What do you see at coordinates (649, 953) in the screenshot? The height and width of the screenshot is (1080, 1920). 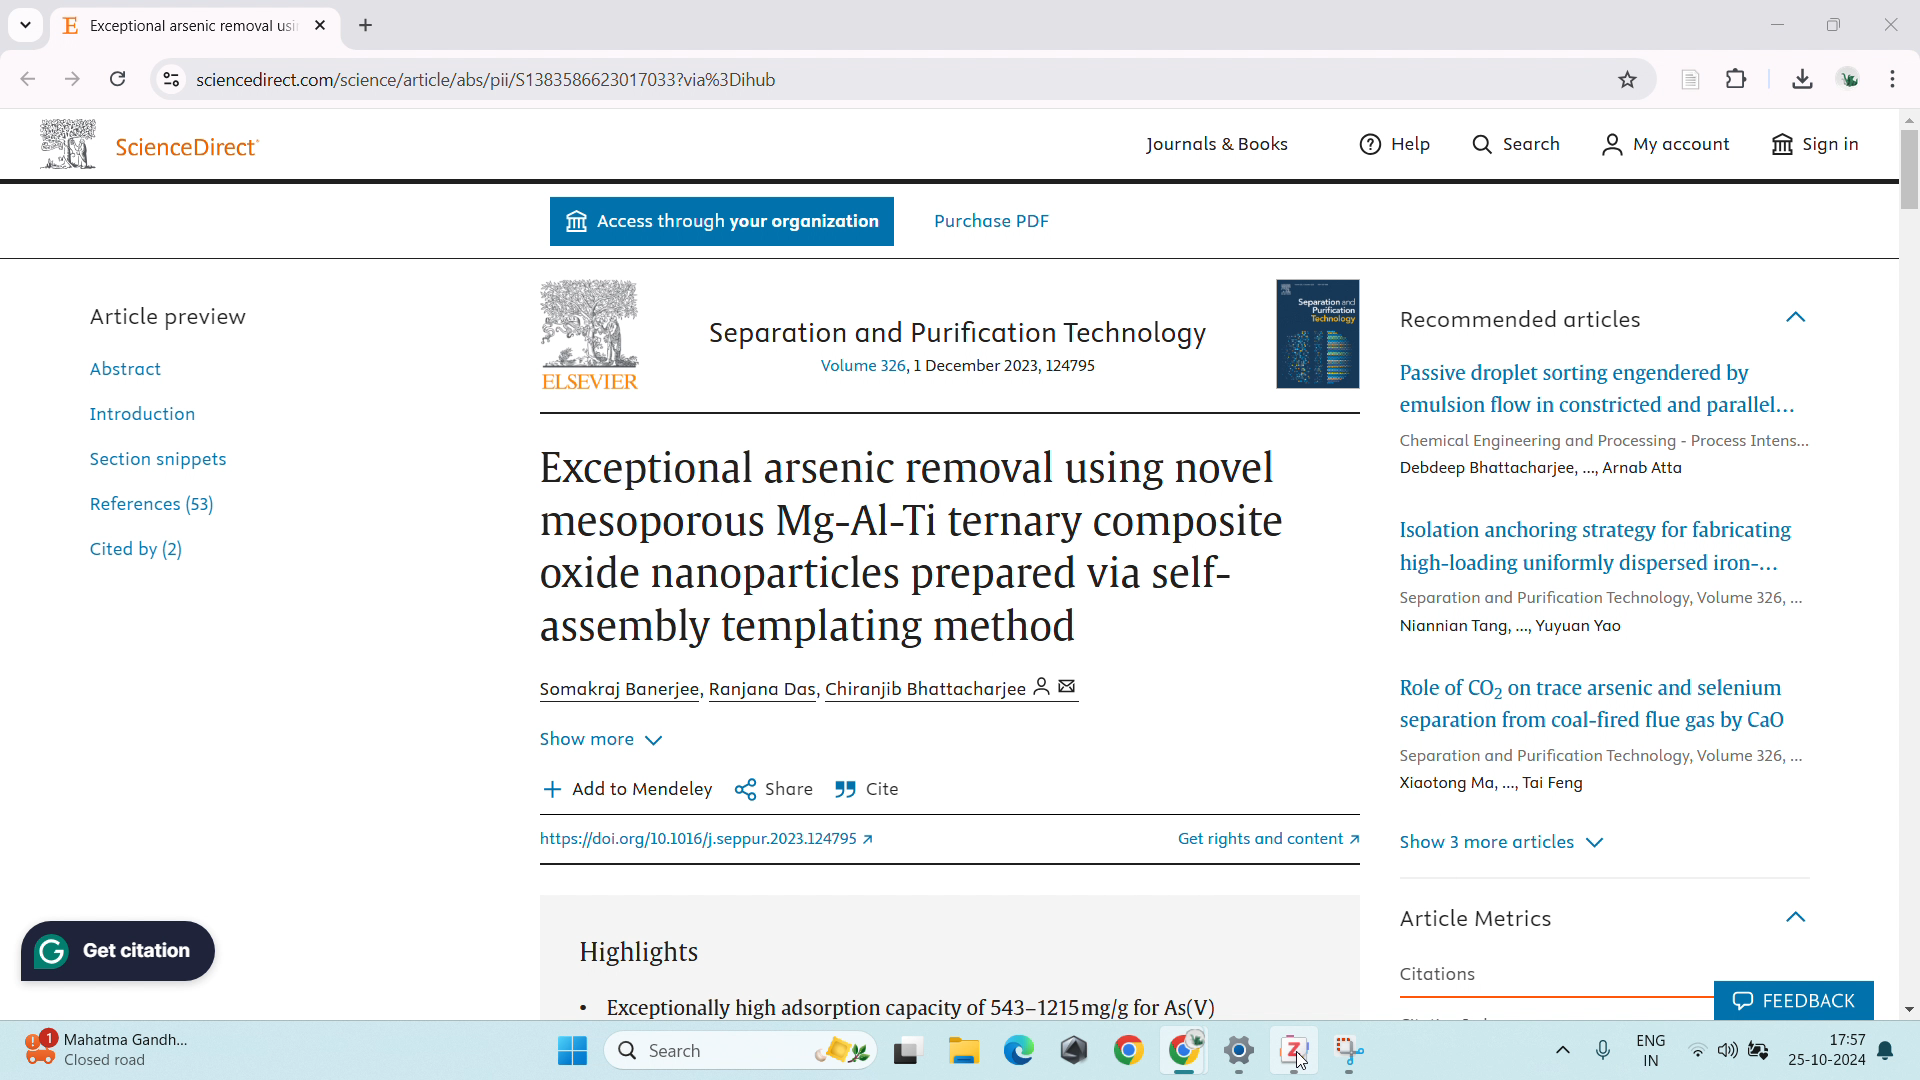 I see `Highlights` at bounding box center [649, 953].